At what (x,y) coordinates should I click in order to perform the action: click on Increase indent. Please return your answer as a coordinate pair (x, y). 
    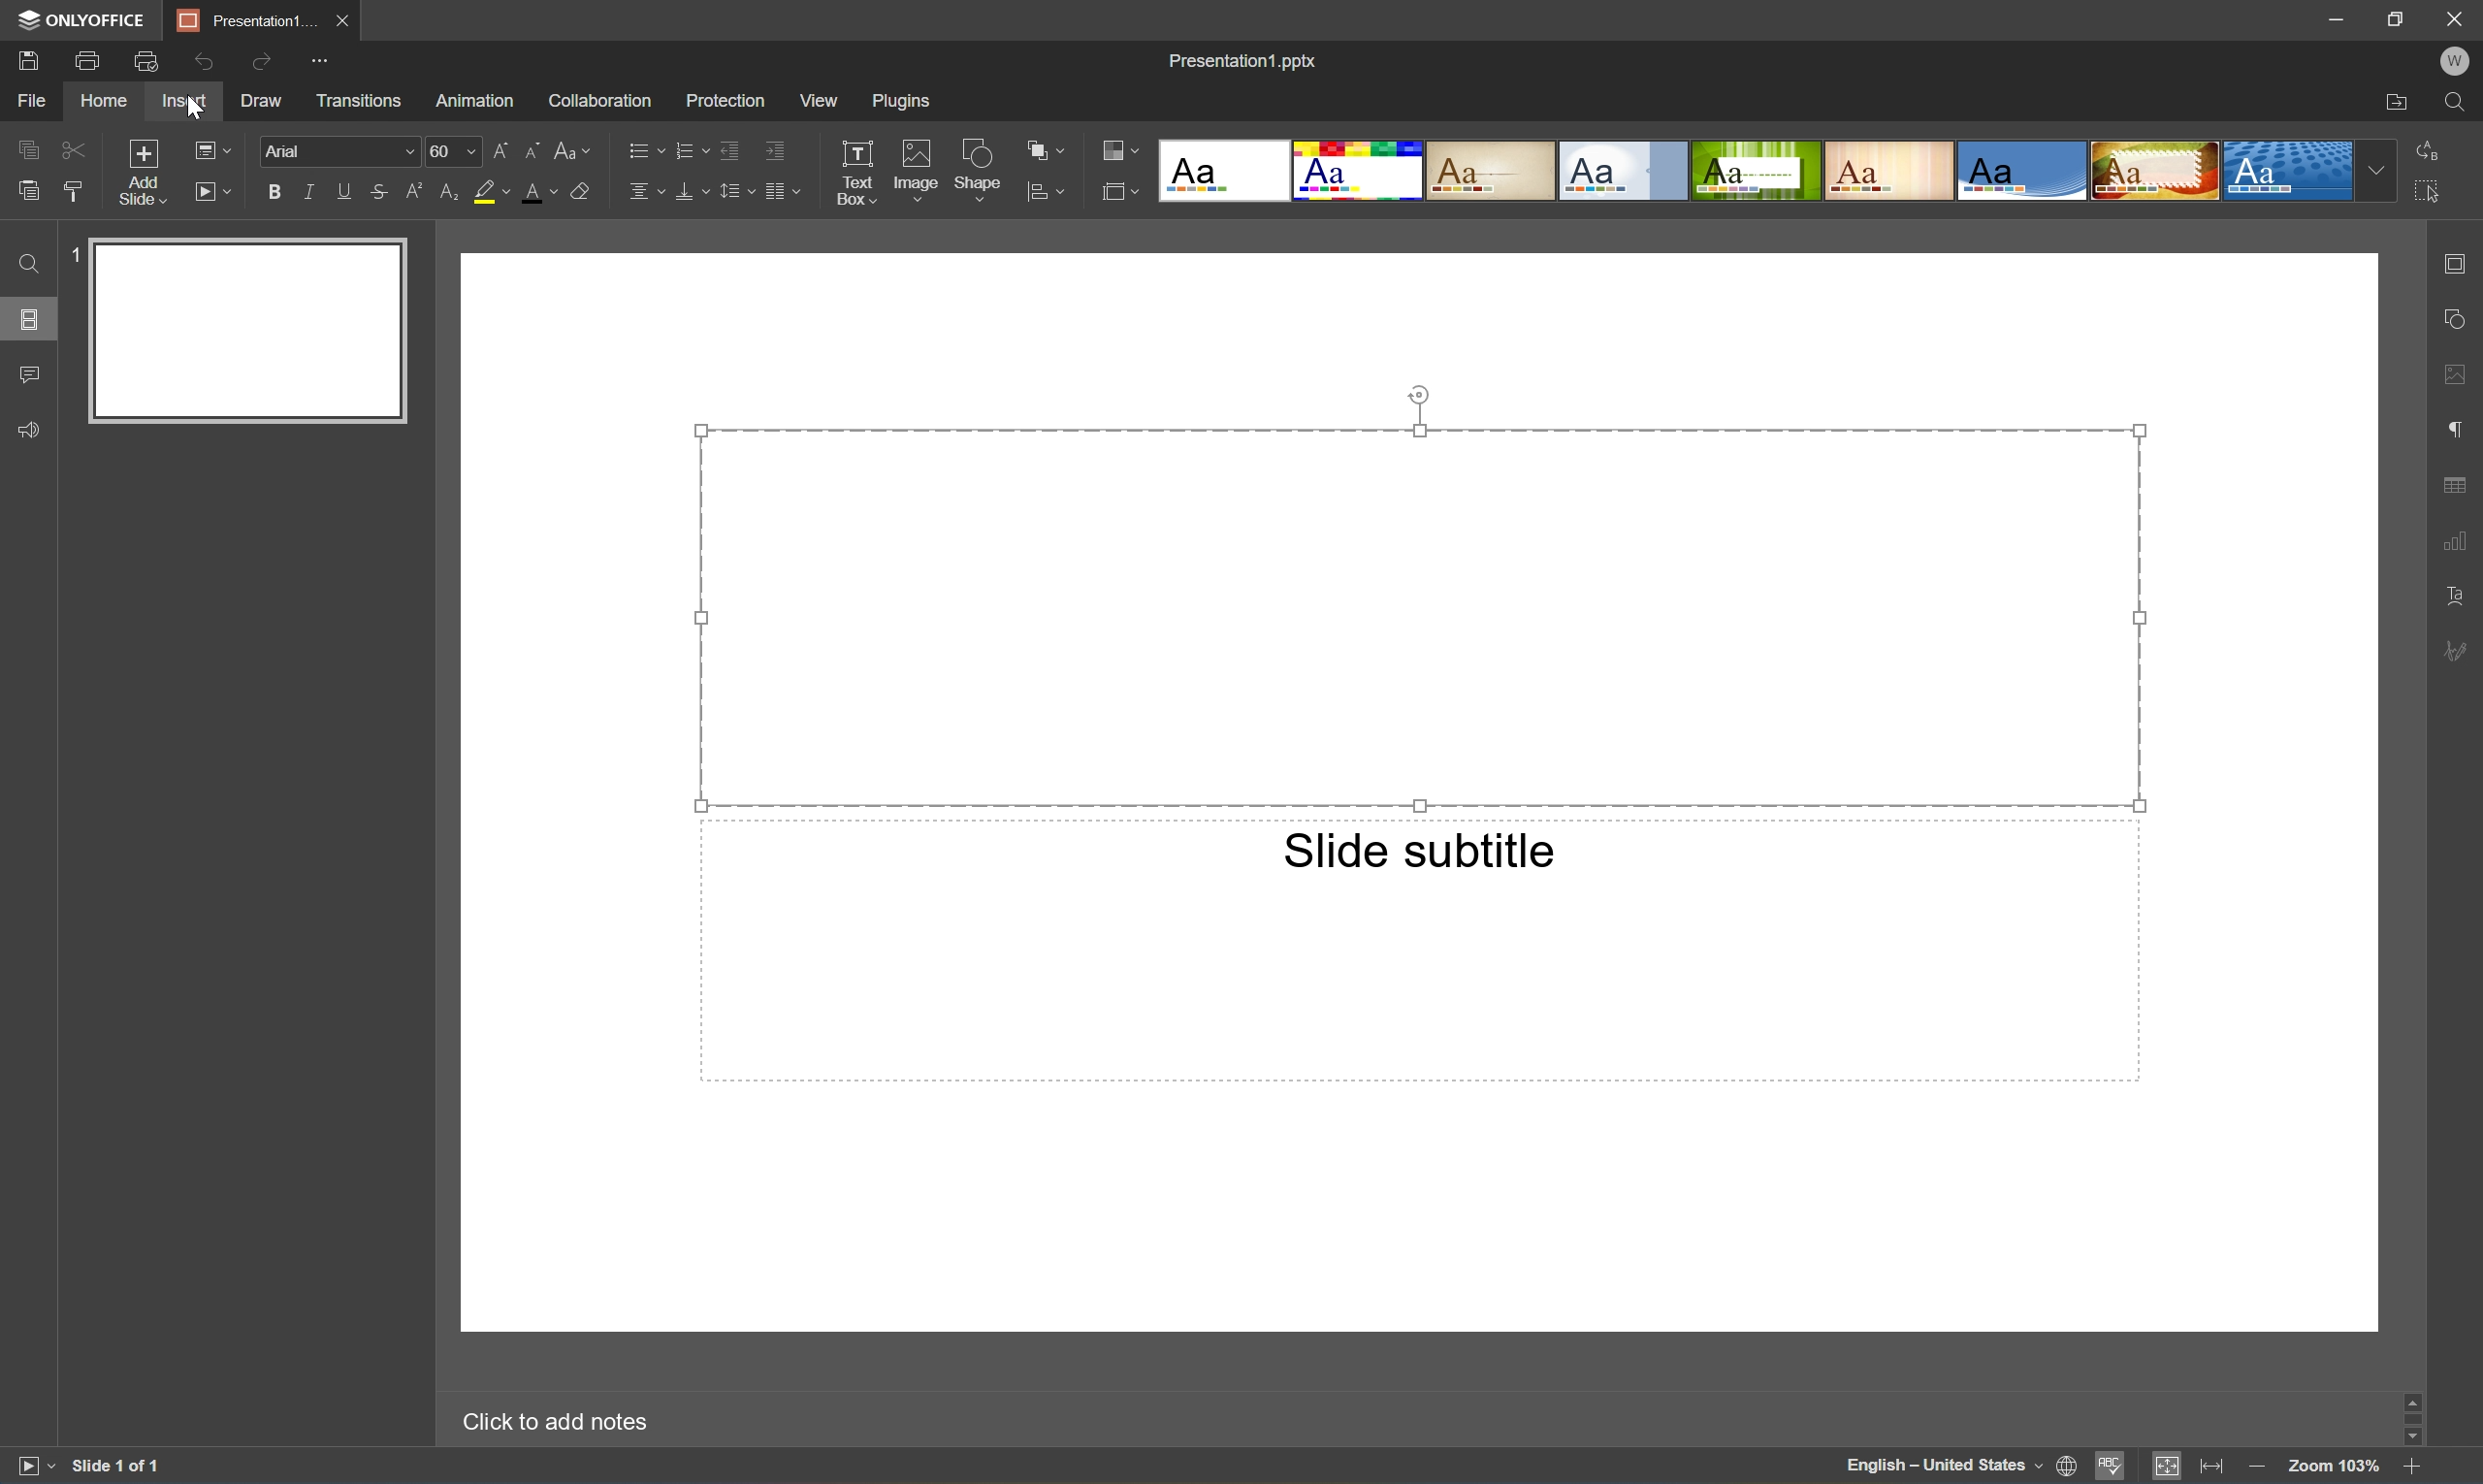
    Looking at the image, I should click on (771, 151).